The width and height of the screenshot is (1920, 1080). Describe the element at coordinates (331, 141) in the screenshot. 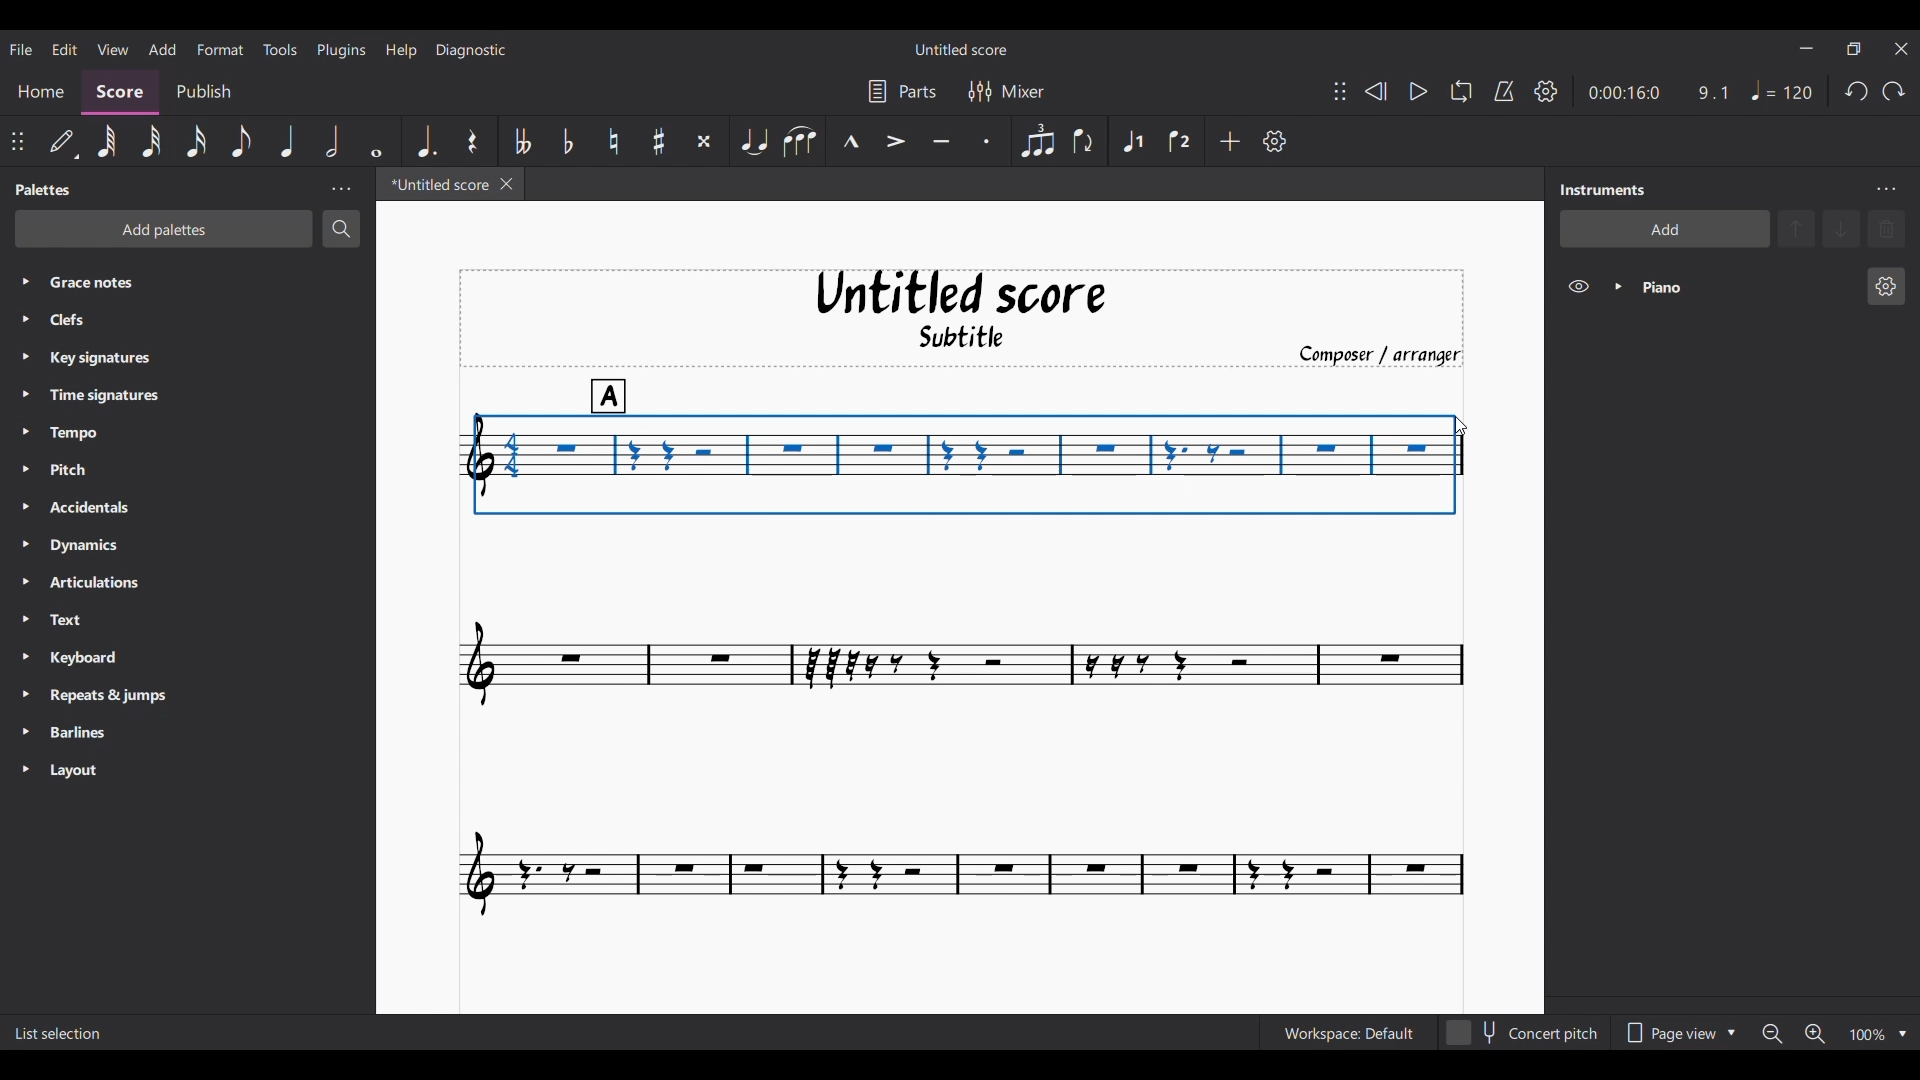

I see `Half note` at that location.